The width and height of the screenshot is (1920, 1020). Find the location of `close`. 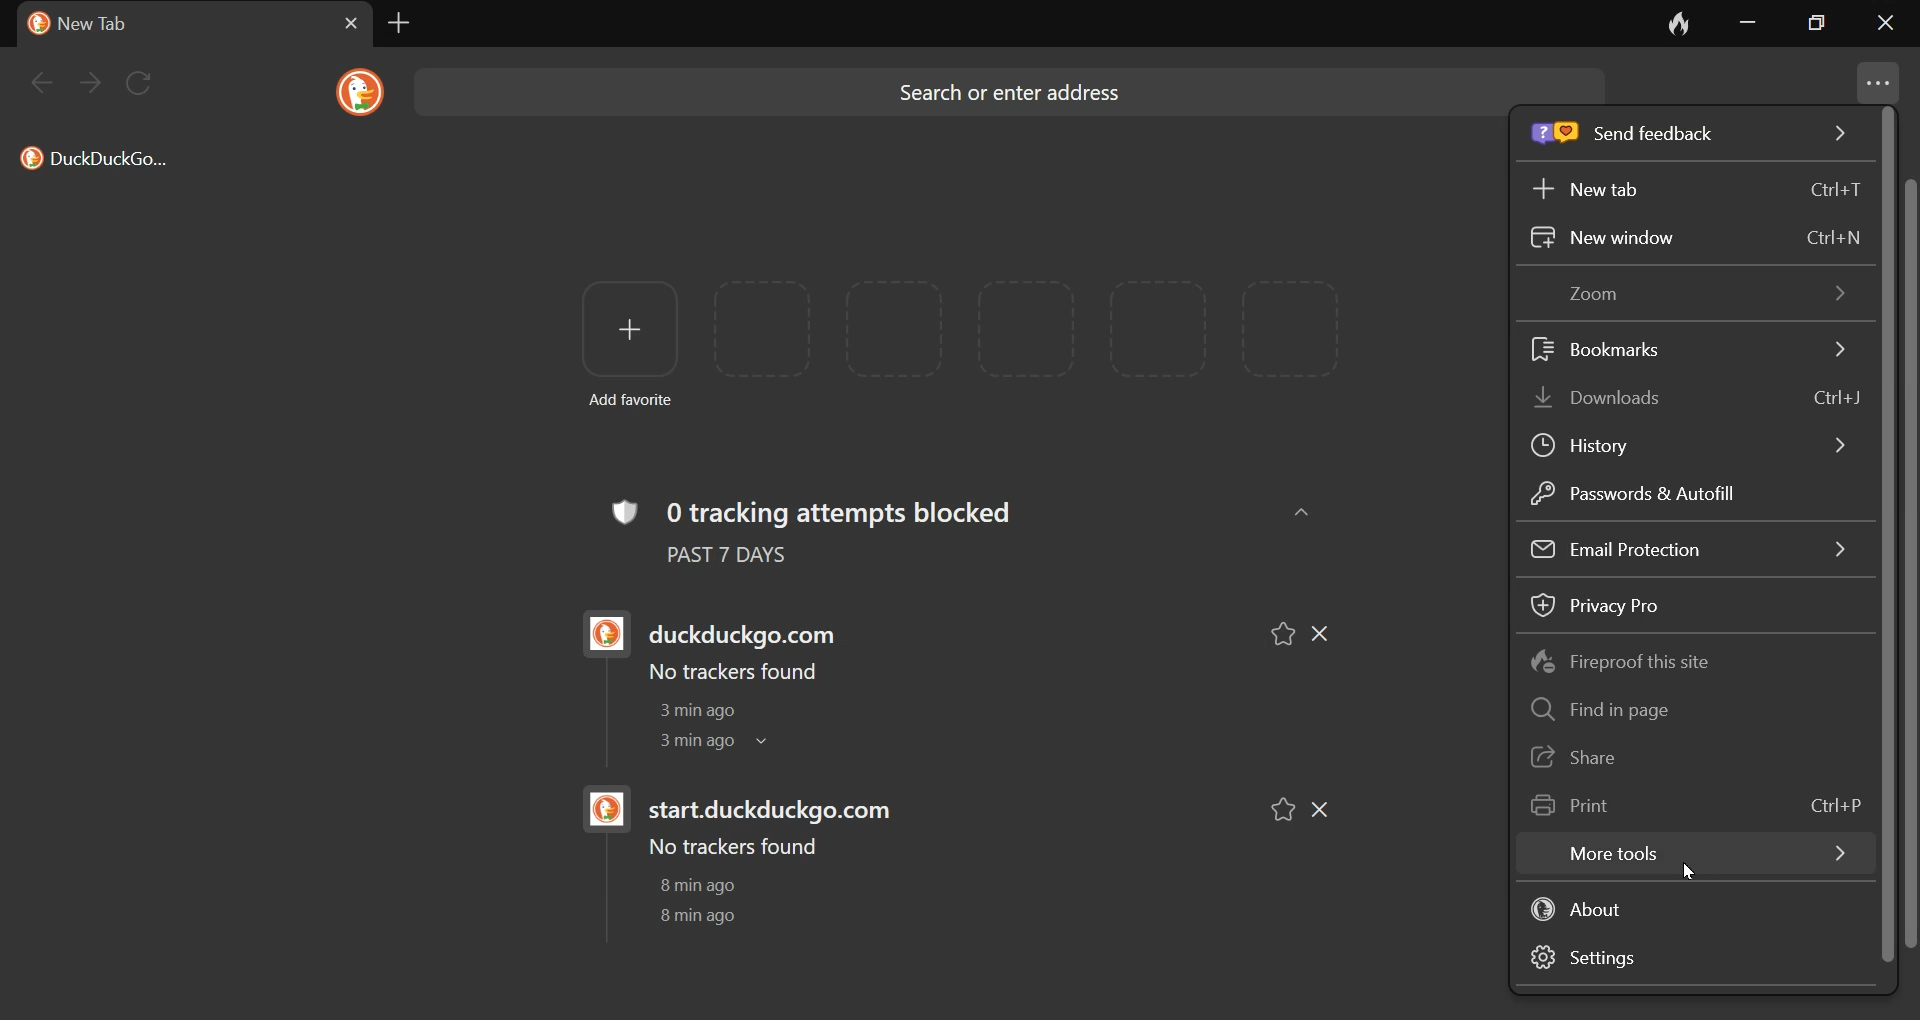

close is located at coordinates (1889, 26).